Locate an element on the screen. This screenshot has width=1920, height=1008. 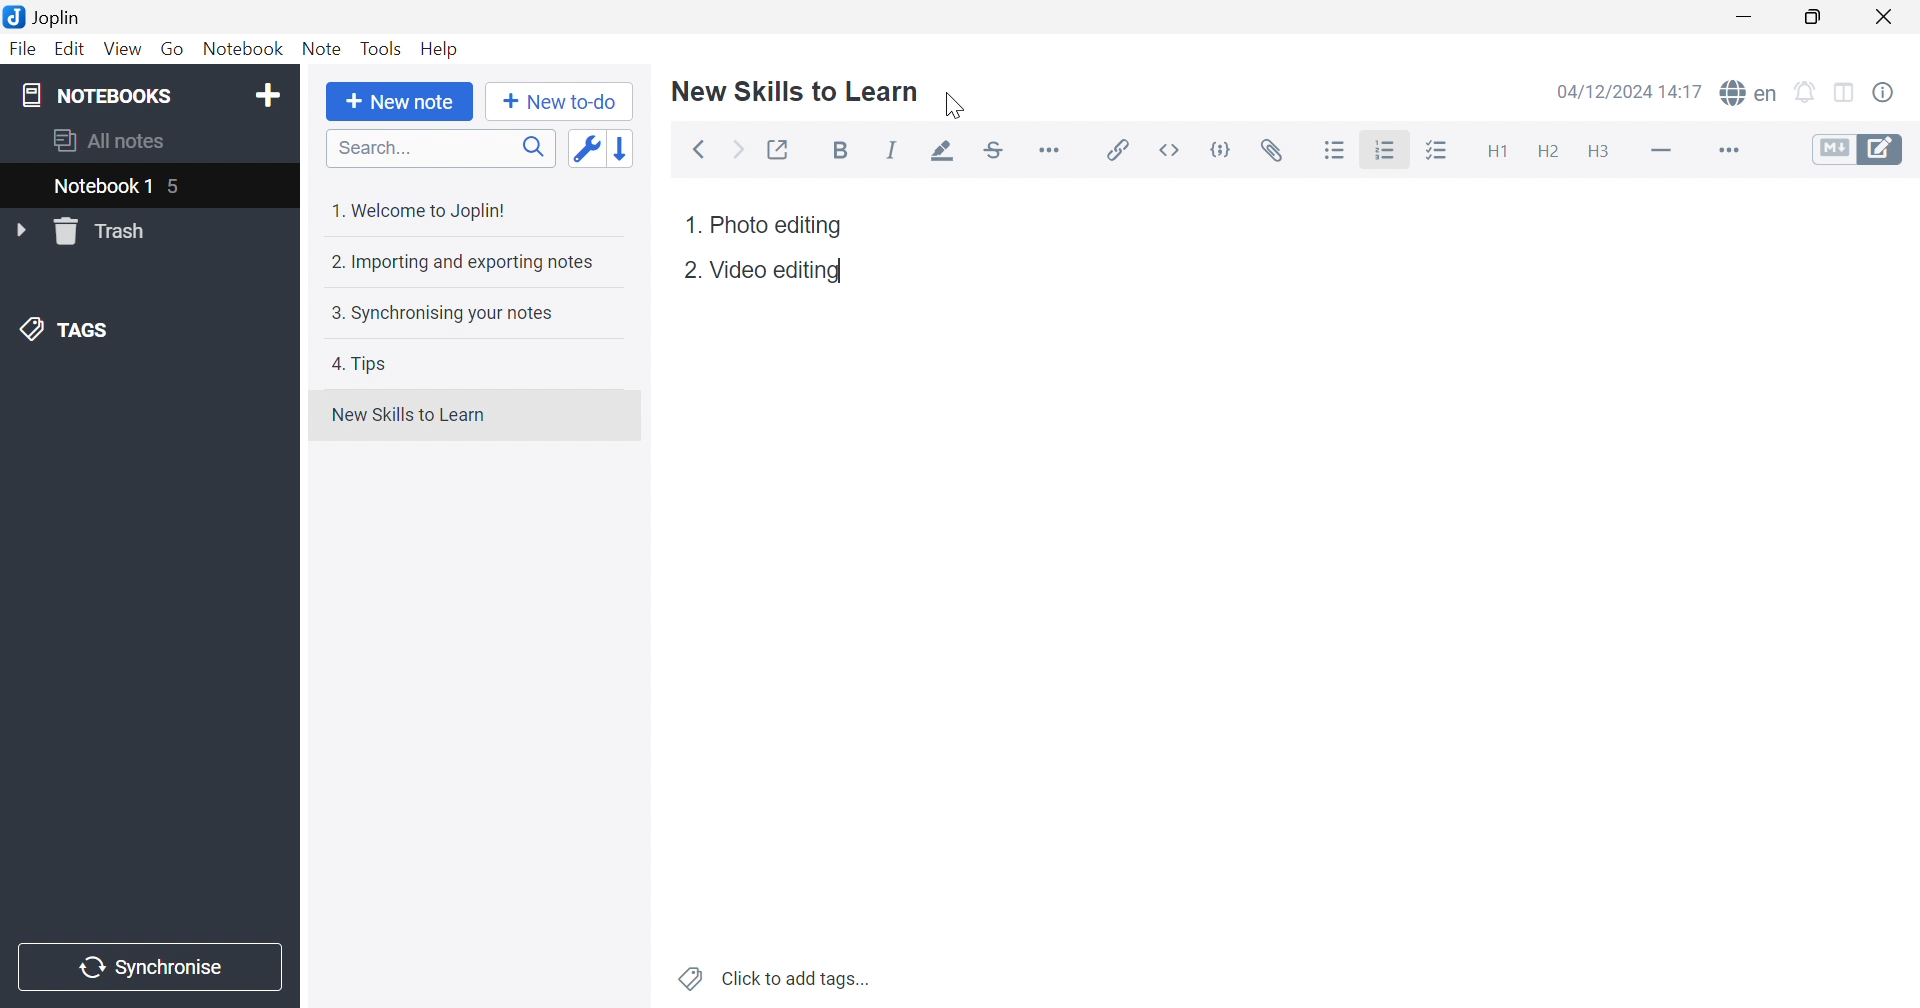
Notebook is located at coordinates (241, 49).